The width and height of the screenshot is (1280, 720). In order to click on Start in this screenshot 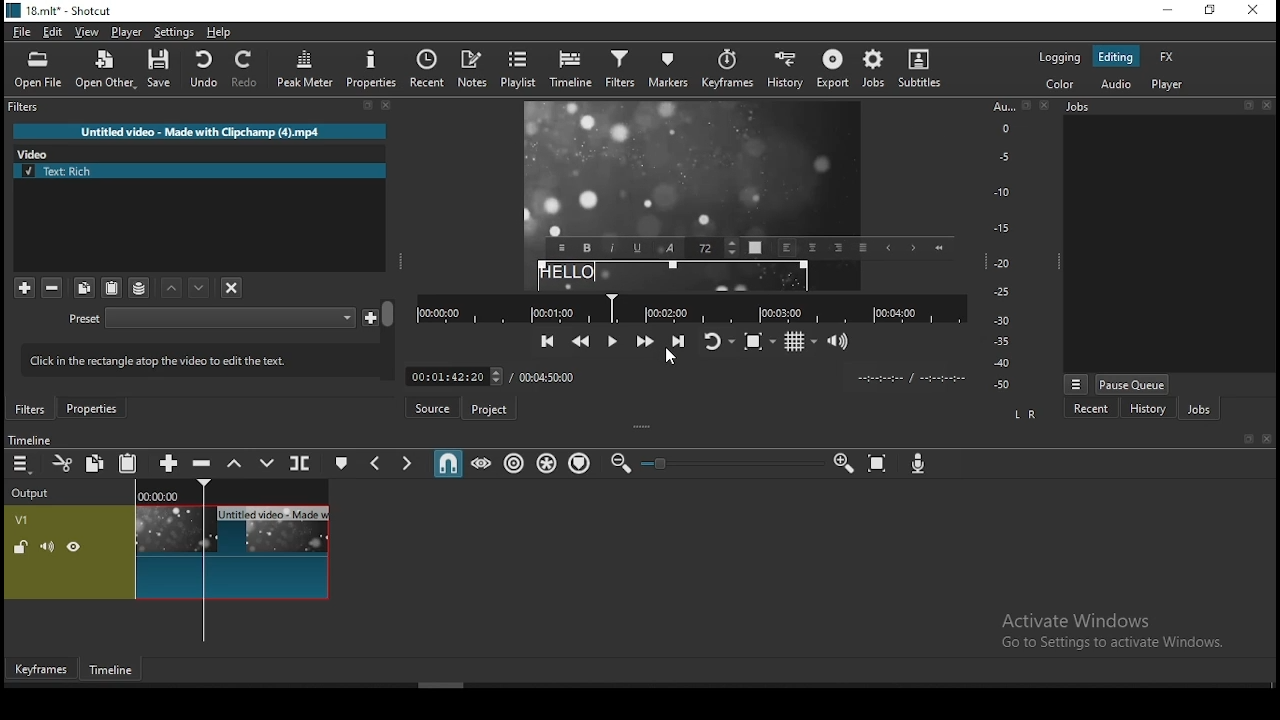, I will do `click(938, 247)`.